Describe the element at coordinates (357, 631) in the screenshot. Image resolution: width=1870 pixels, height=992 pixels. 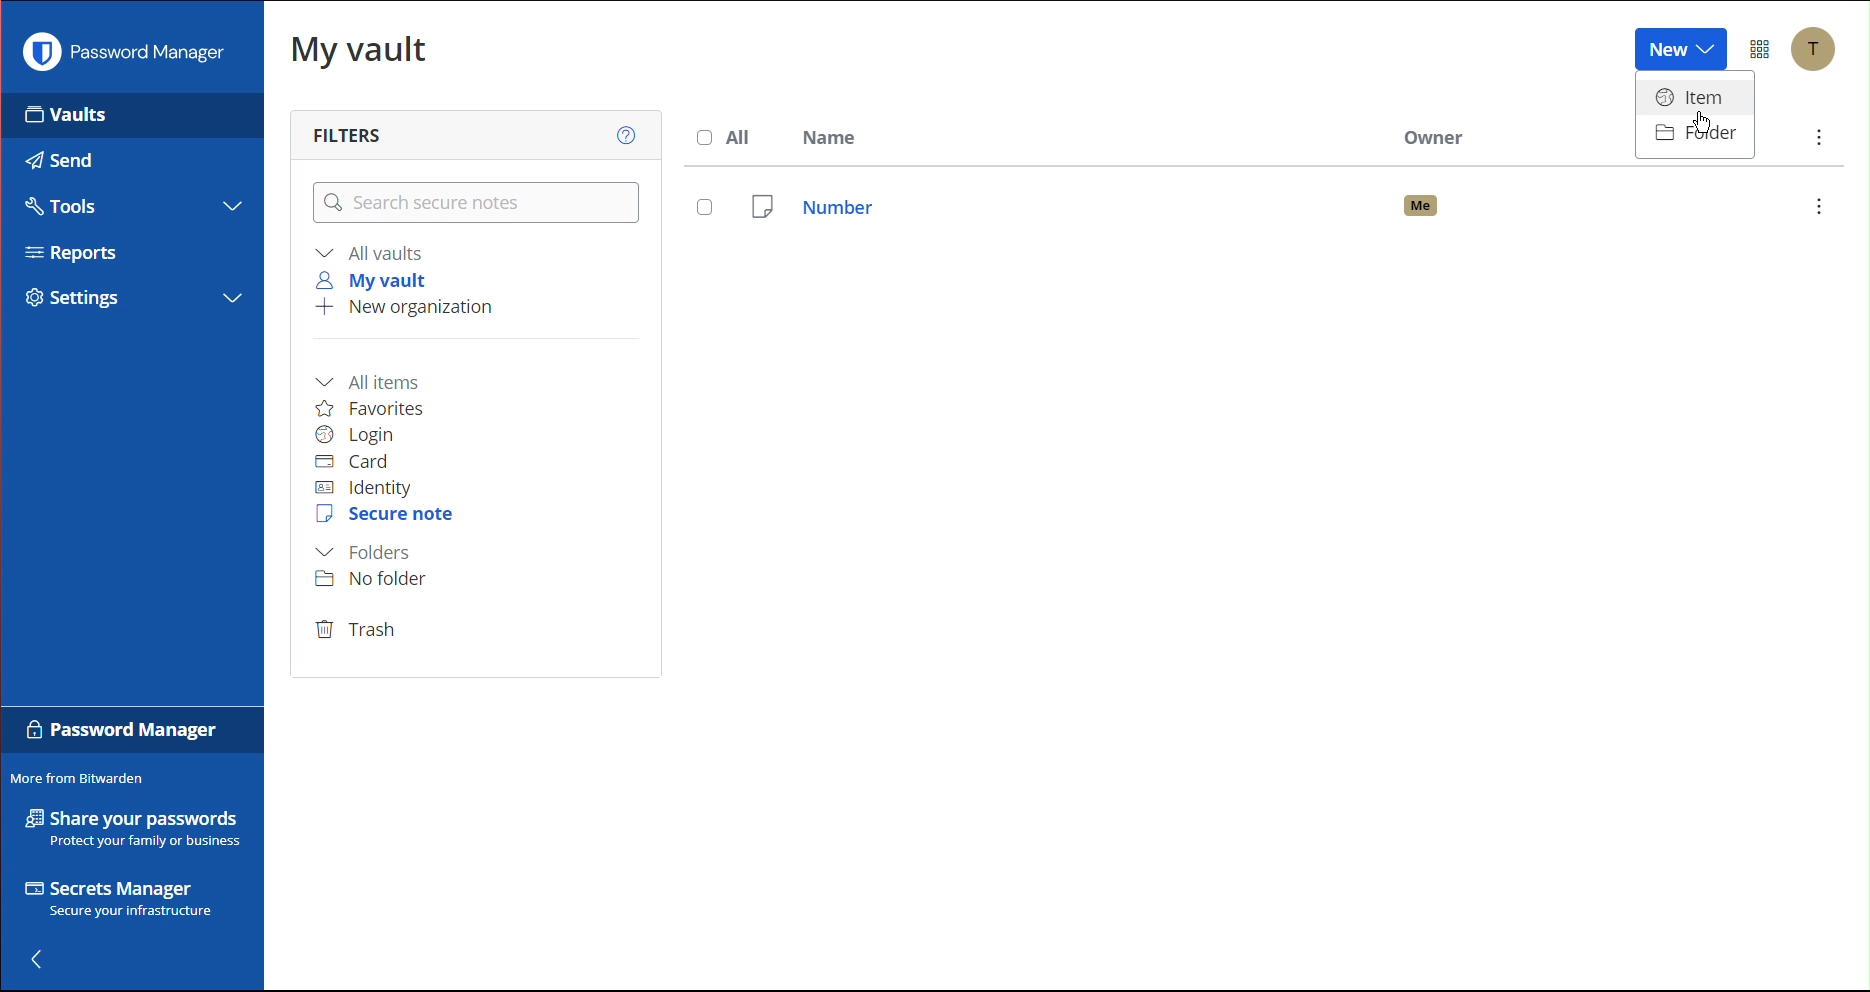
I see `Trash` at that location.